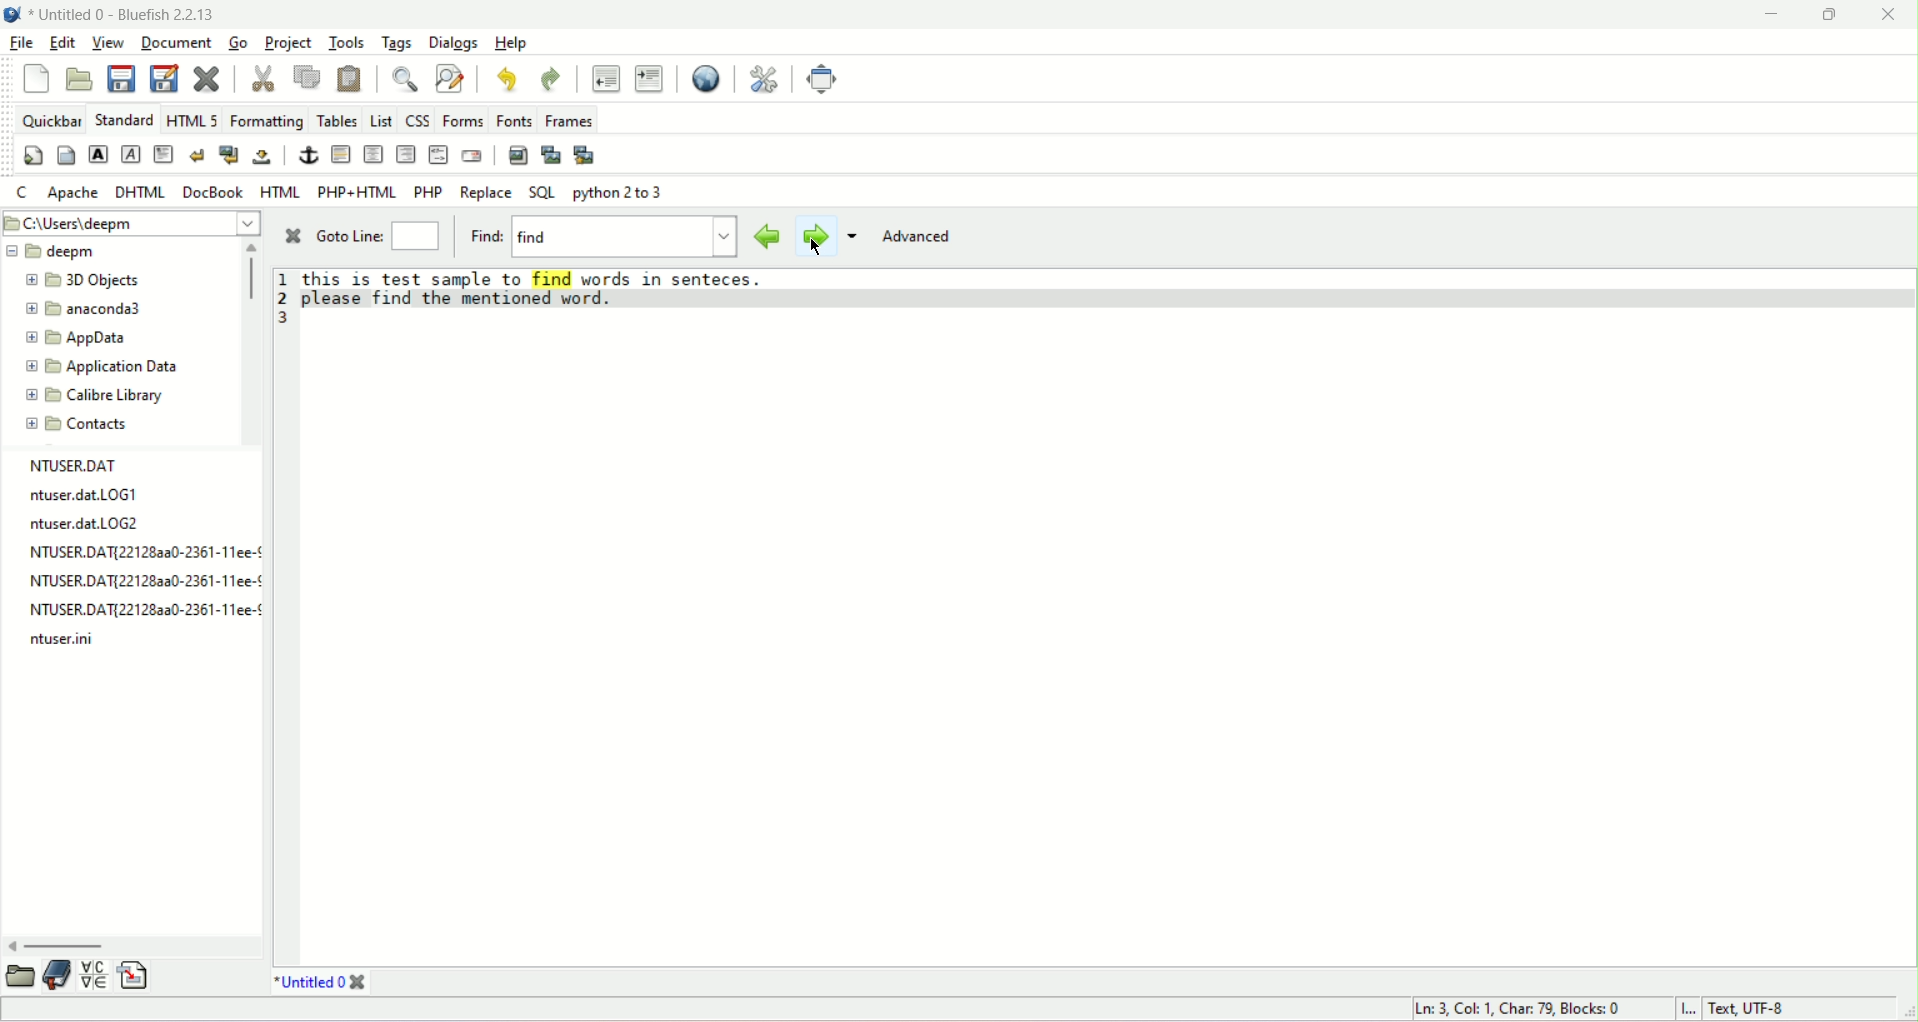 The width and height of the screenshot is (1918, 1022). What do you see at coordinates (77, 279) in the screenshot?
I see `3D objects` at bounding box center [77, 279].